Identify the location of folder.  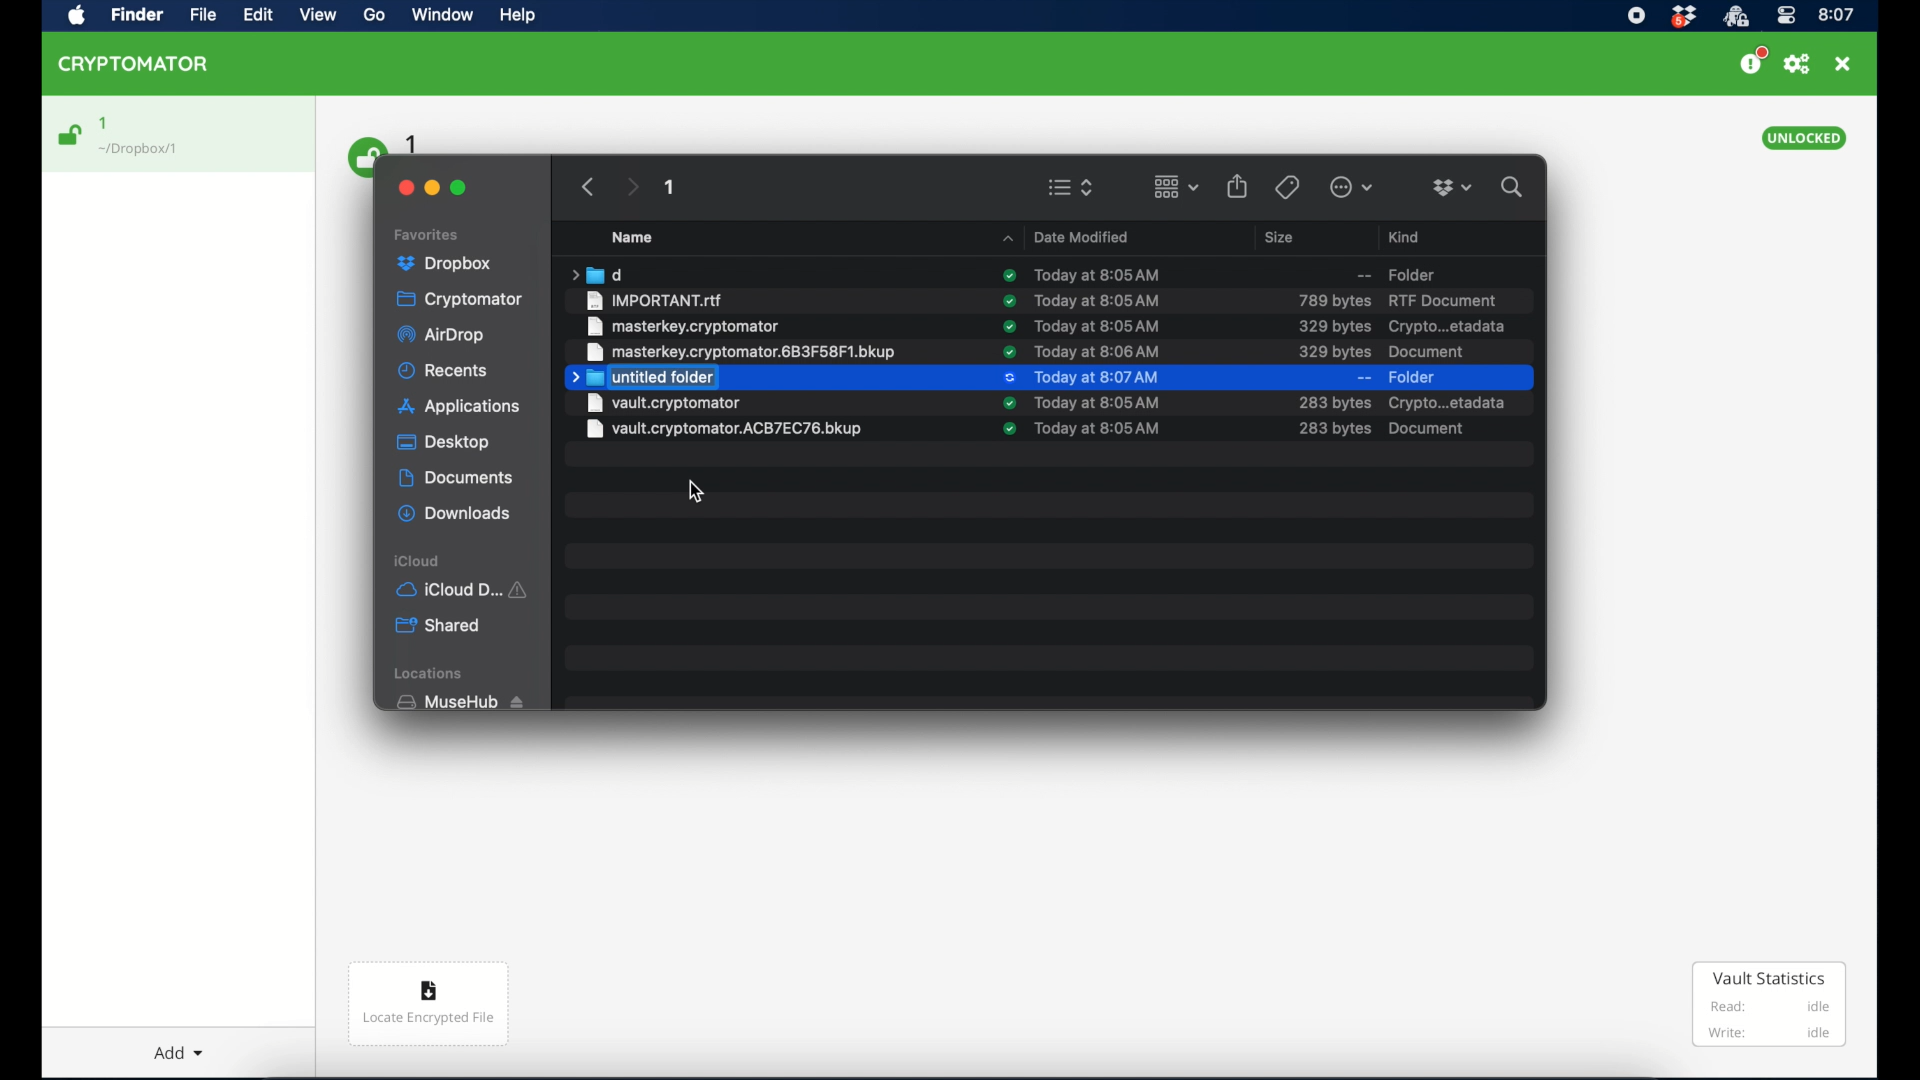
(1415, 378).